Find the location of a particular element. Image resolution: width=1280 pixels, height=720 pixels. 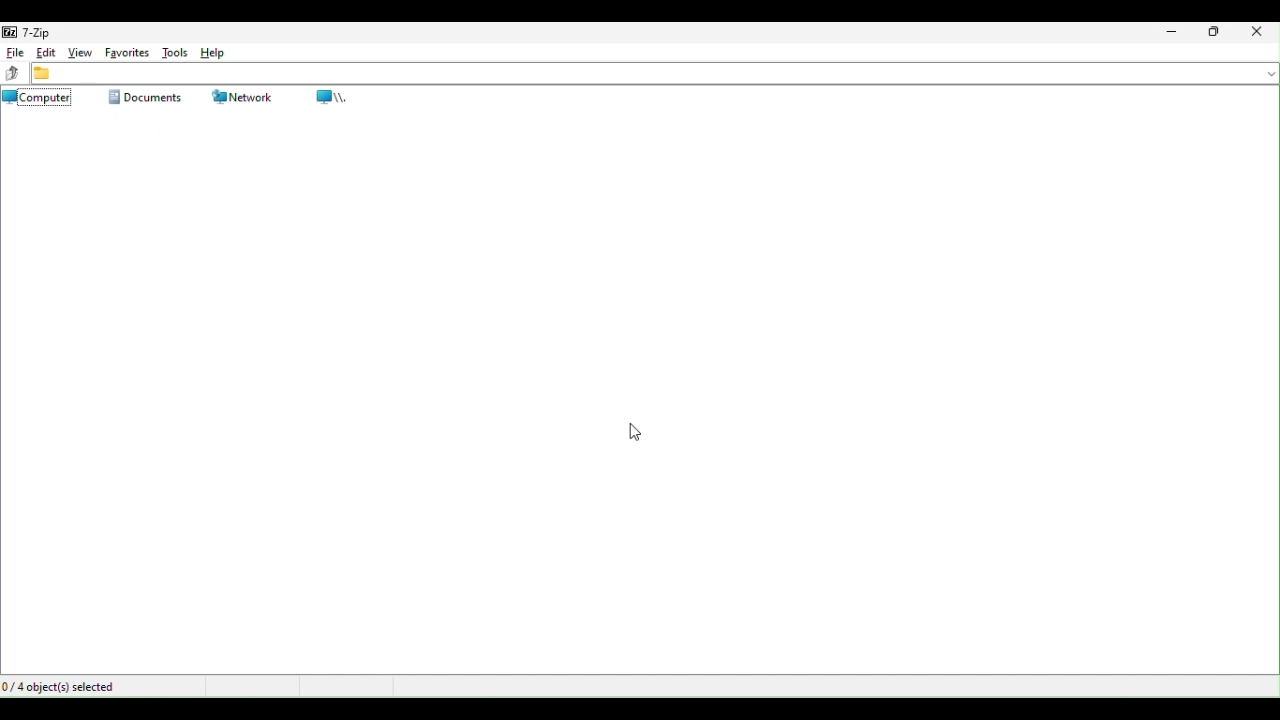

computer is located at coordinates (38, 99).